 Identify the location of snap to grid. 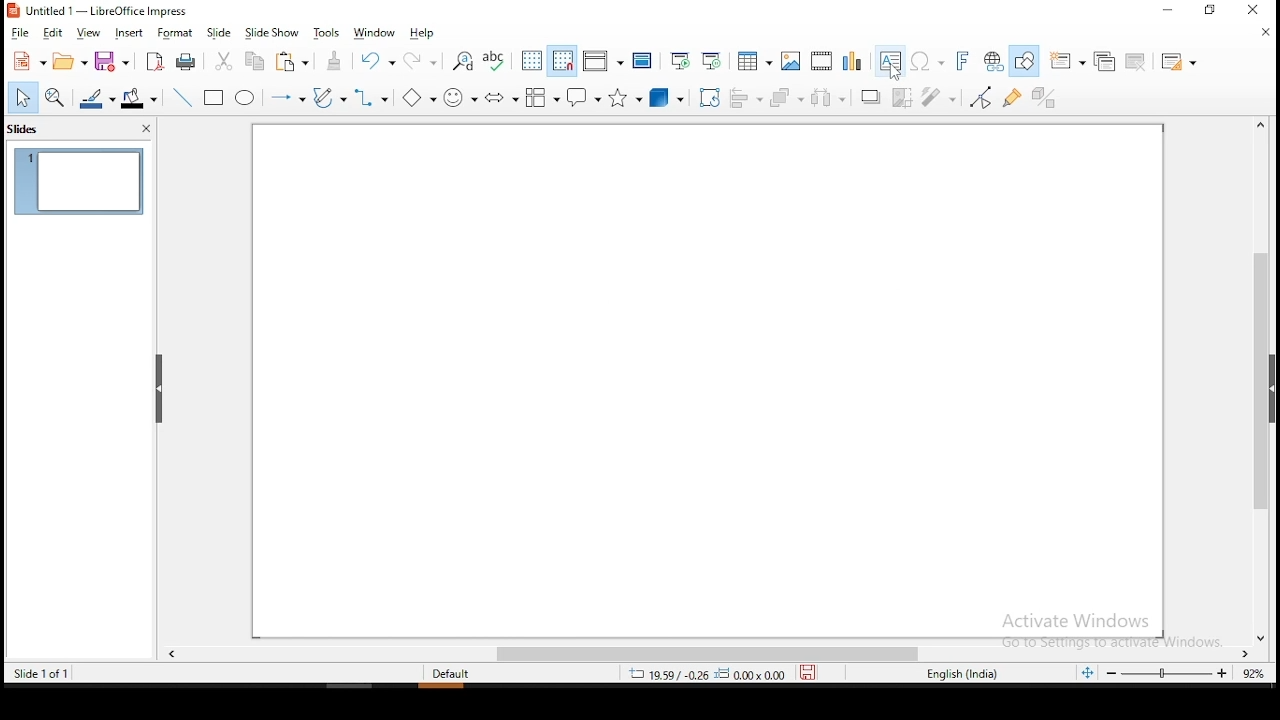
(563, 60).